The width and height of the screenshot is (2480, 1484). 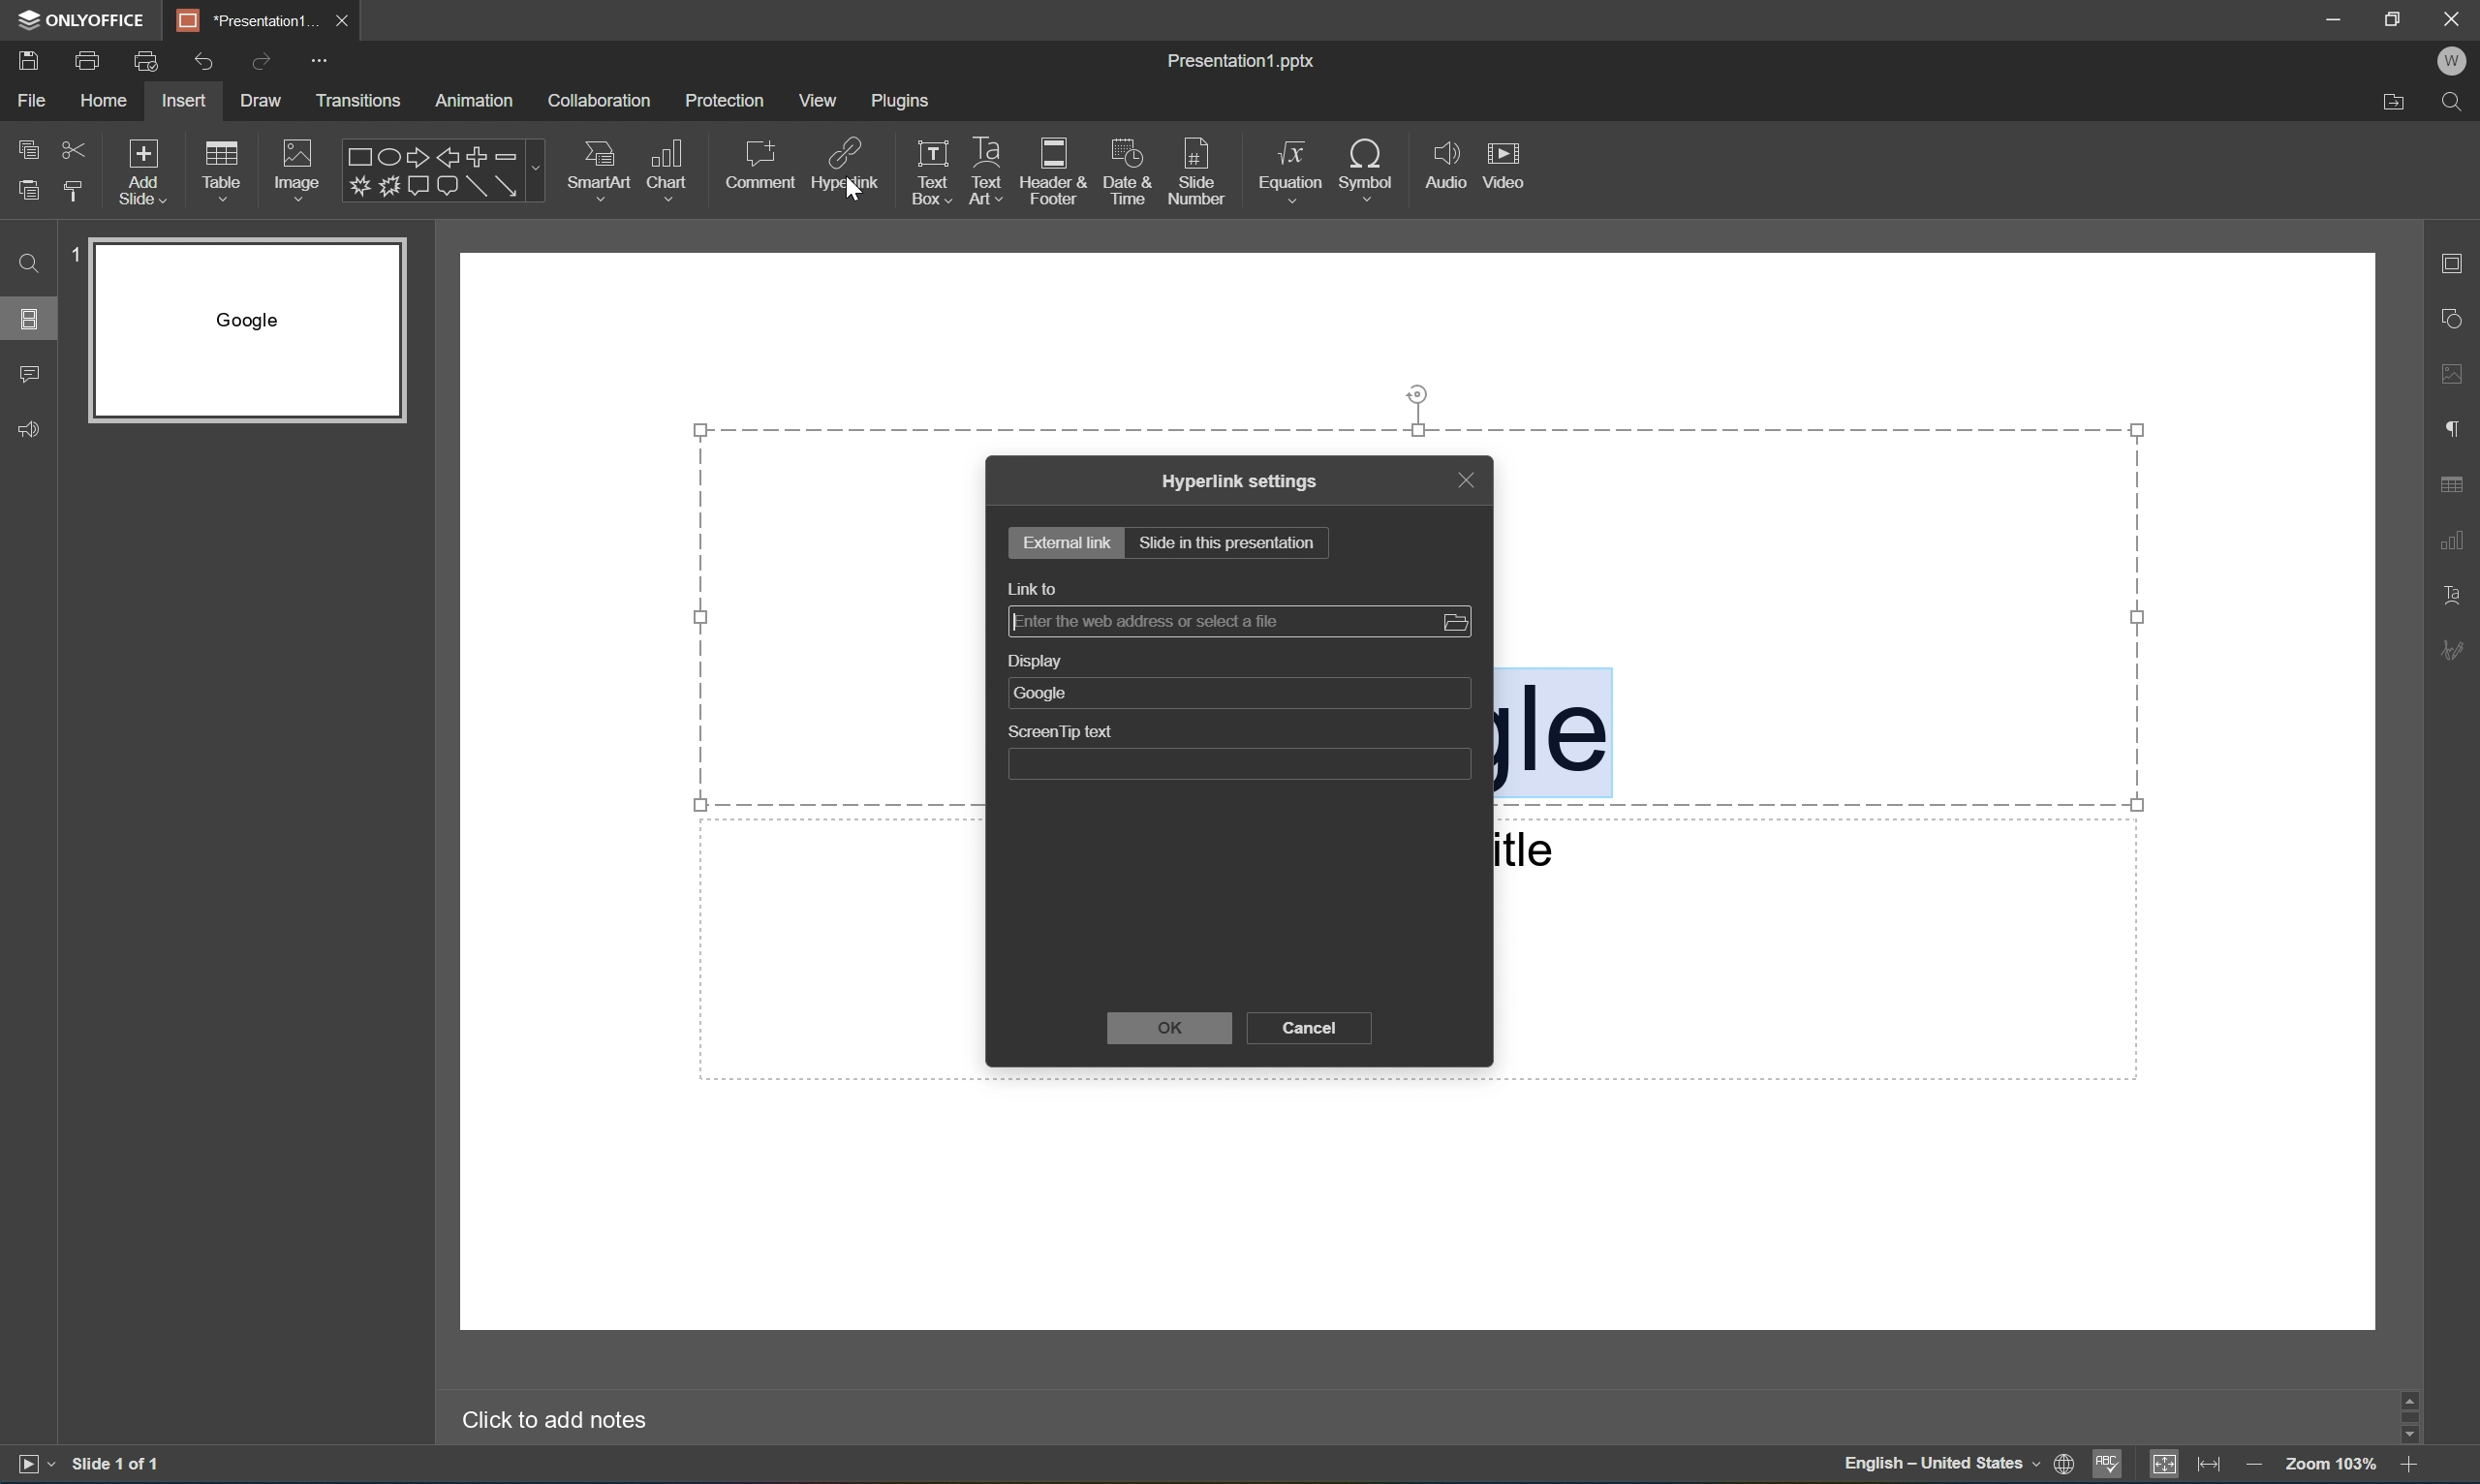 What do you see at coordinates (2259, 1467) in the screenshot?
I see `Zoom out` at bounding box center [2259, 1467].